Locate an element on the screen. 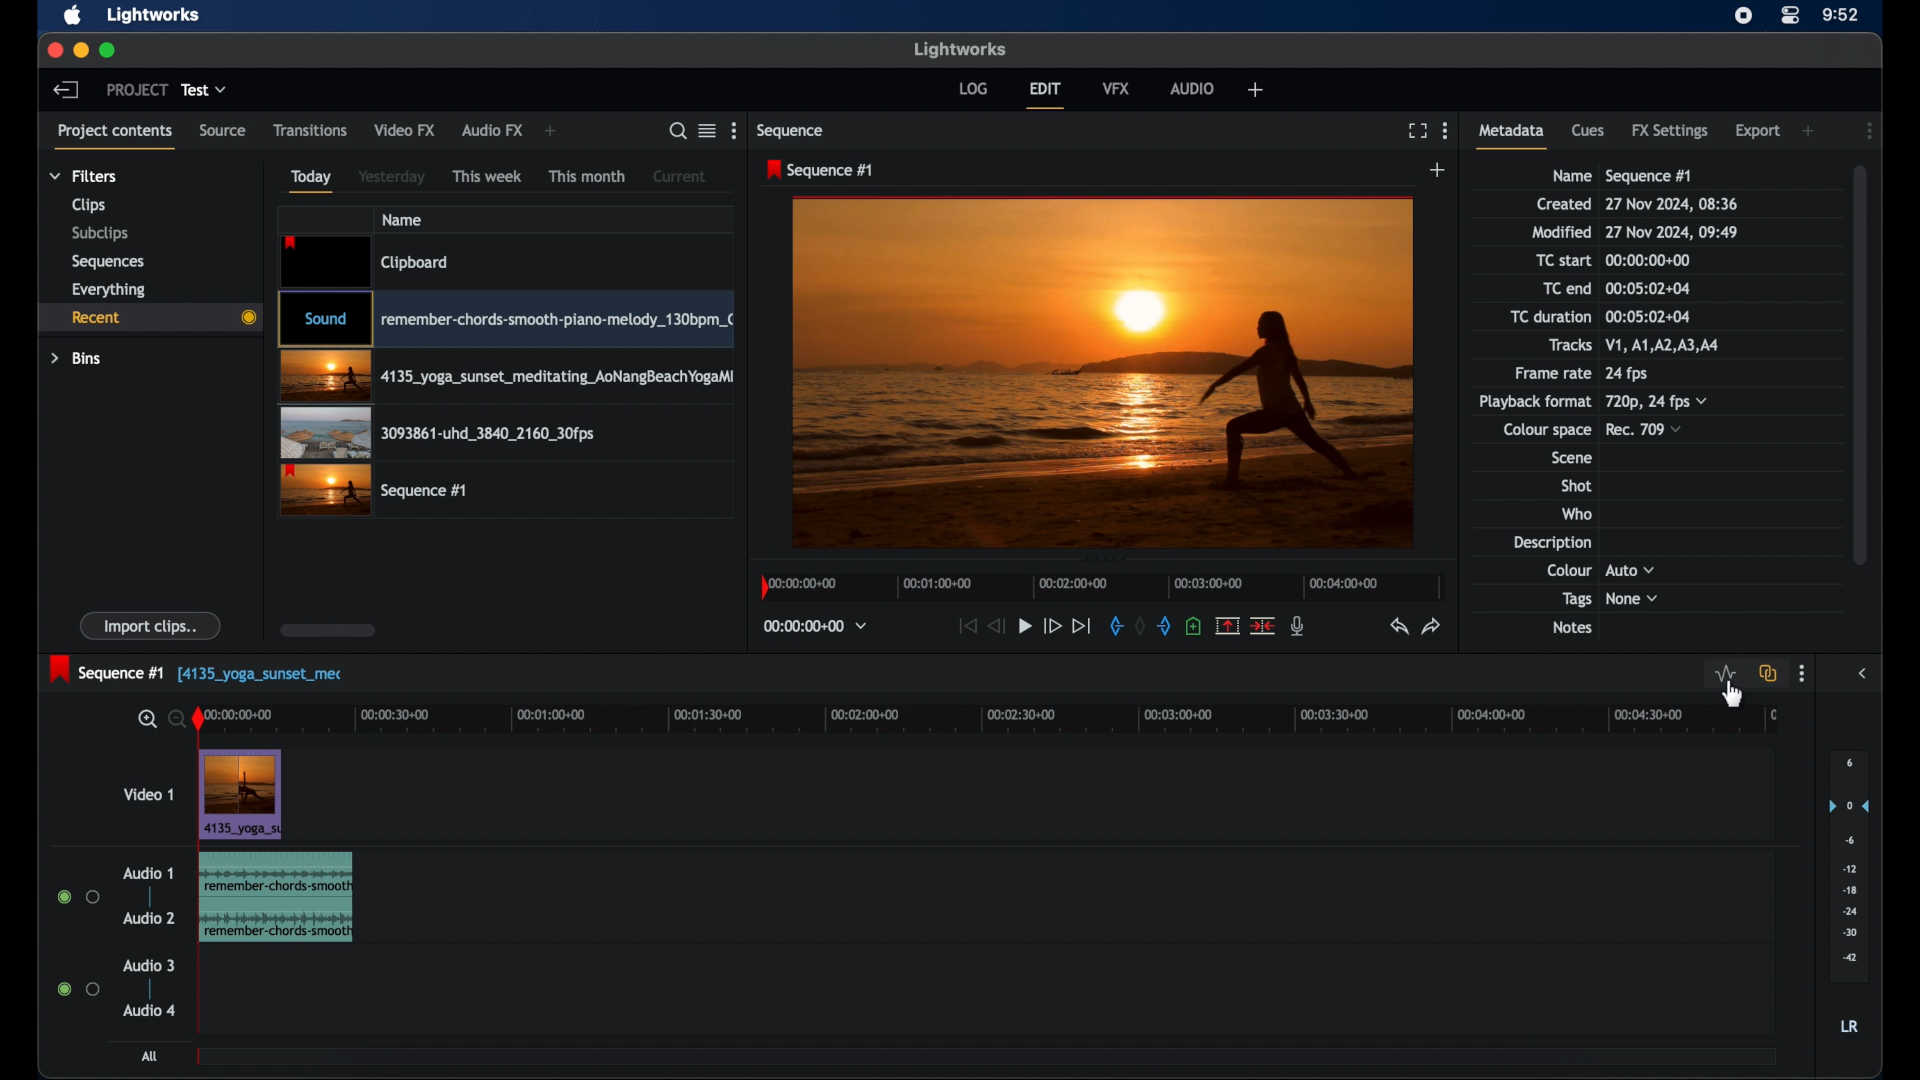 The height and width of the screenshot is (1080, 1920). remove the marked section is located at coordinates (1228, 624).